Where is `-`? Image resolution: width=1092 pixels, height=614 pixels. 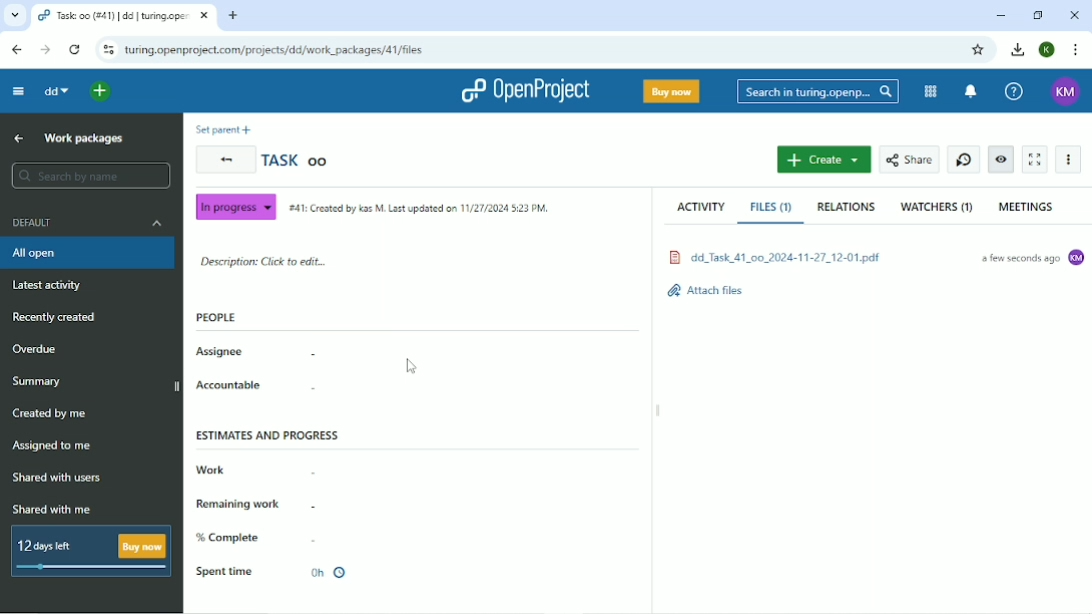
- is located at coordinates (324, 505).